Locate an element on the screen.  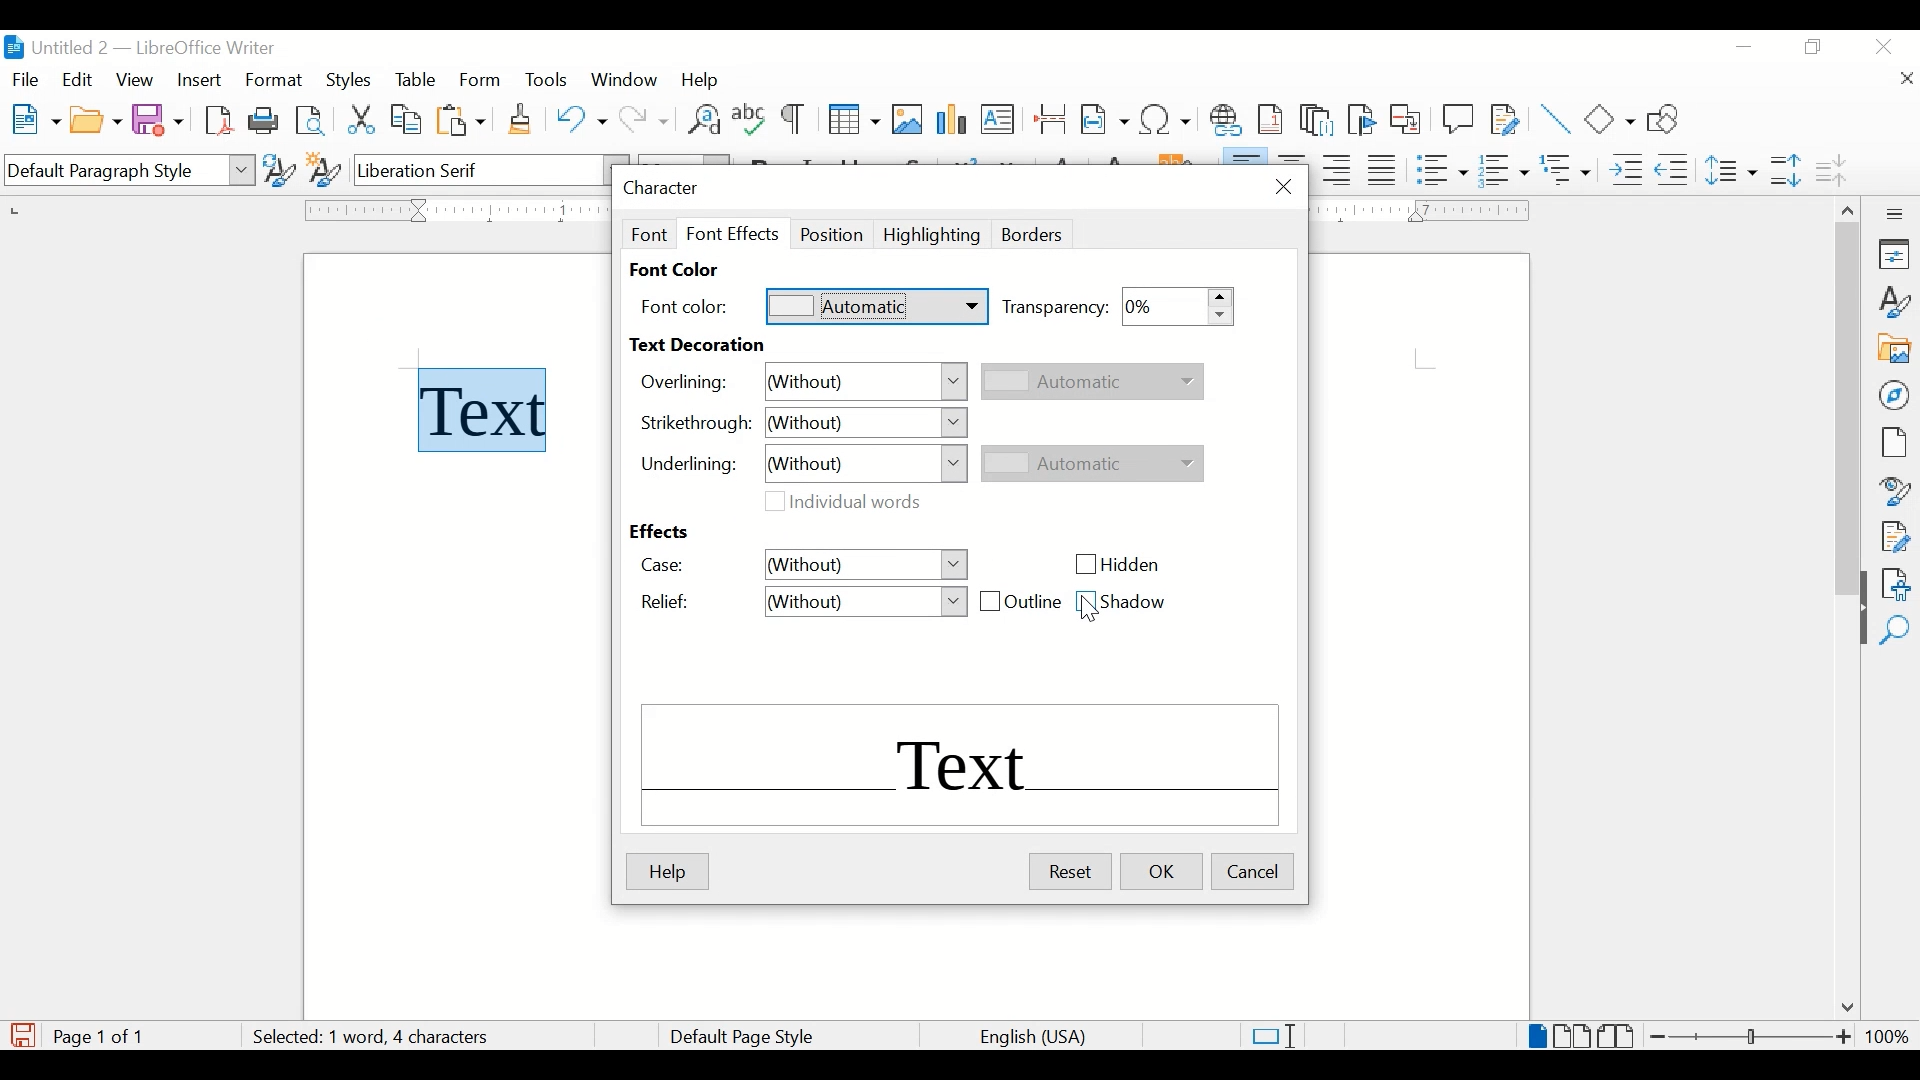
styles is located at coordinates (351, 81).